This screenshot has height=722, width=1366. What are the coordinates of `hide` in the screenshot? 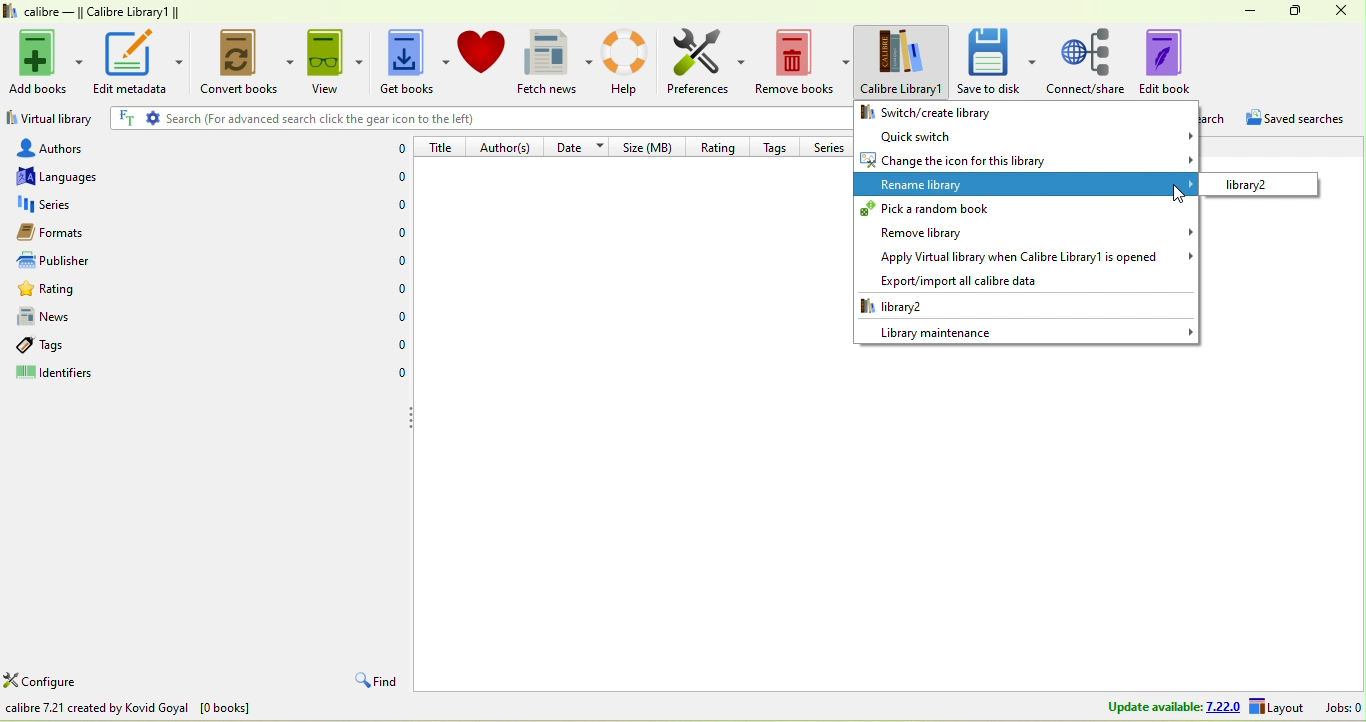 It's located at (410, 417).